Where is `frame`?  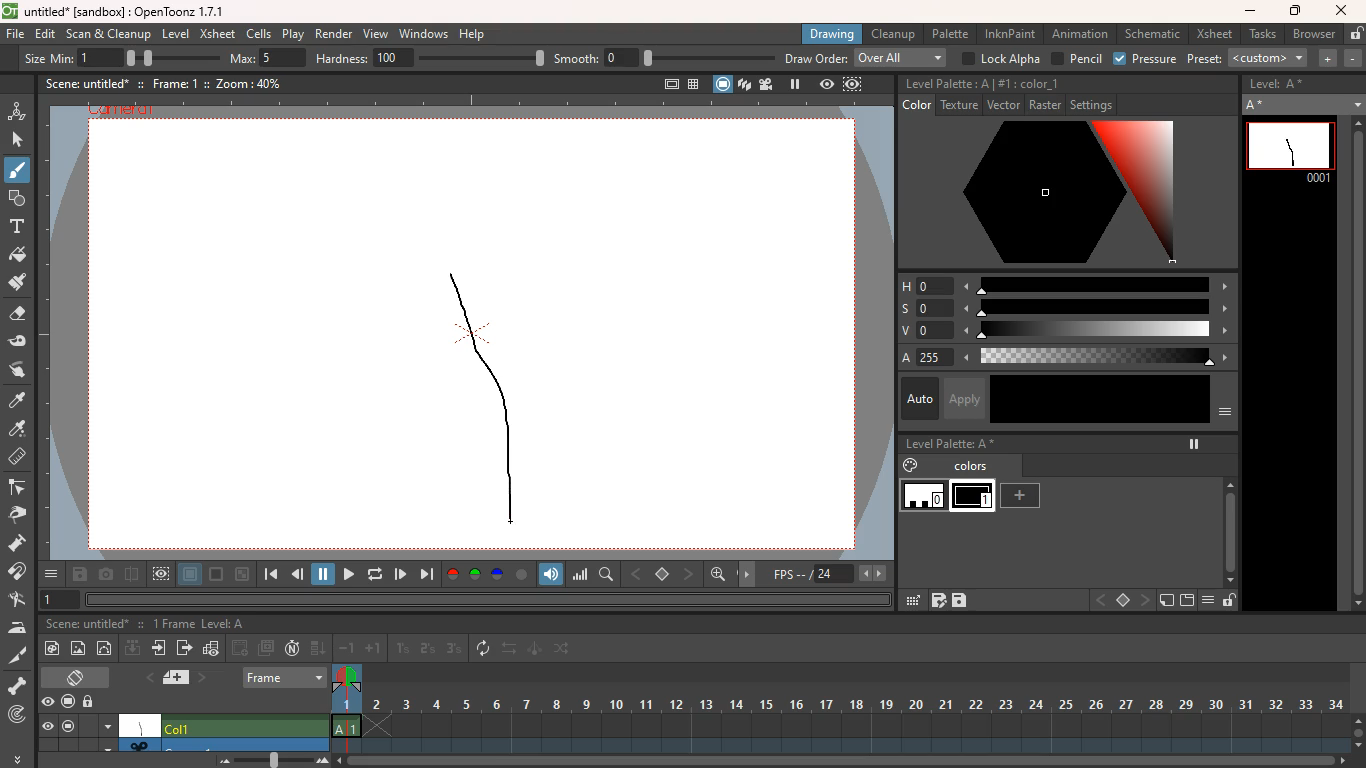 frame is located at coordinates (346, 709).